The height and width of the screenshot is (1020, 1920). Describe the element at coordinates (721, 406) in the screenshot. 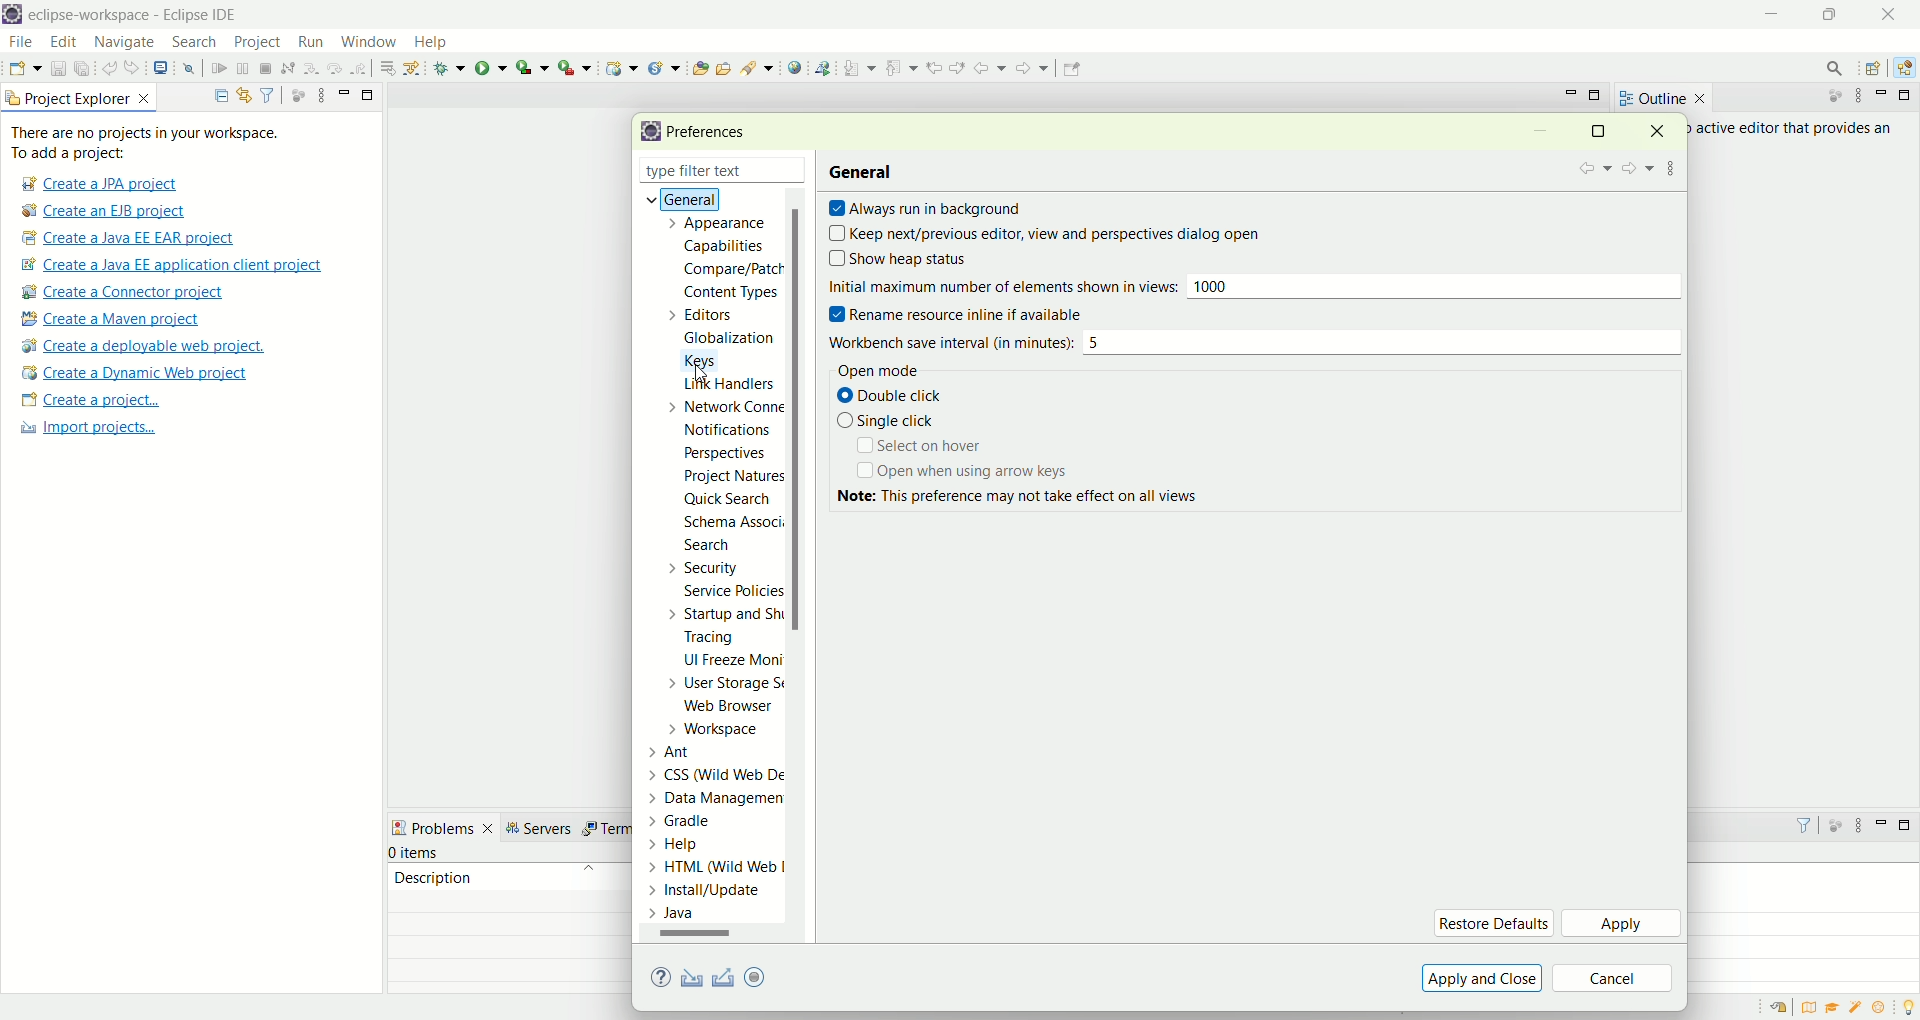

I see `network connection` at that location.